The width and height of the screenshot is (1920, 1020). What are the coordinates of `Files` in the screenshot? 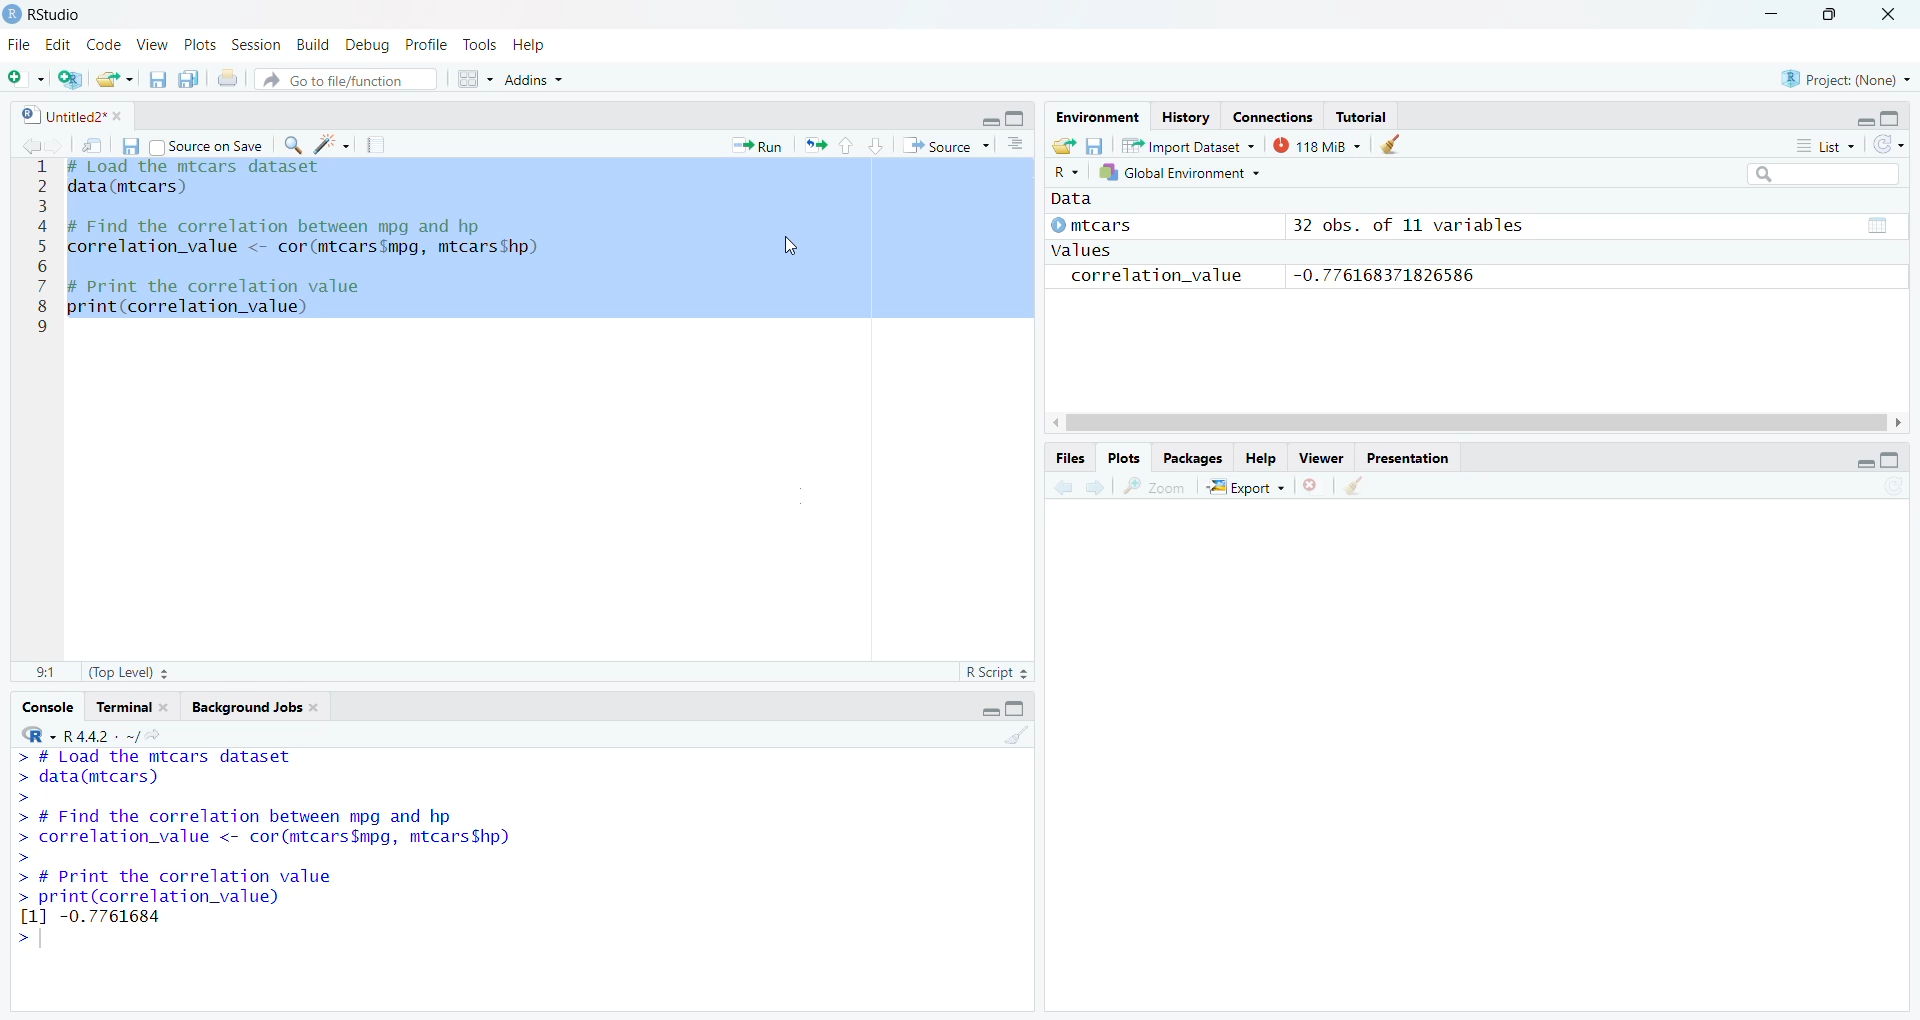 It's located at (1071, 459).